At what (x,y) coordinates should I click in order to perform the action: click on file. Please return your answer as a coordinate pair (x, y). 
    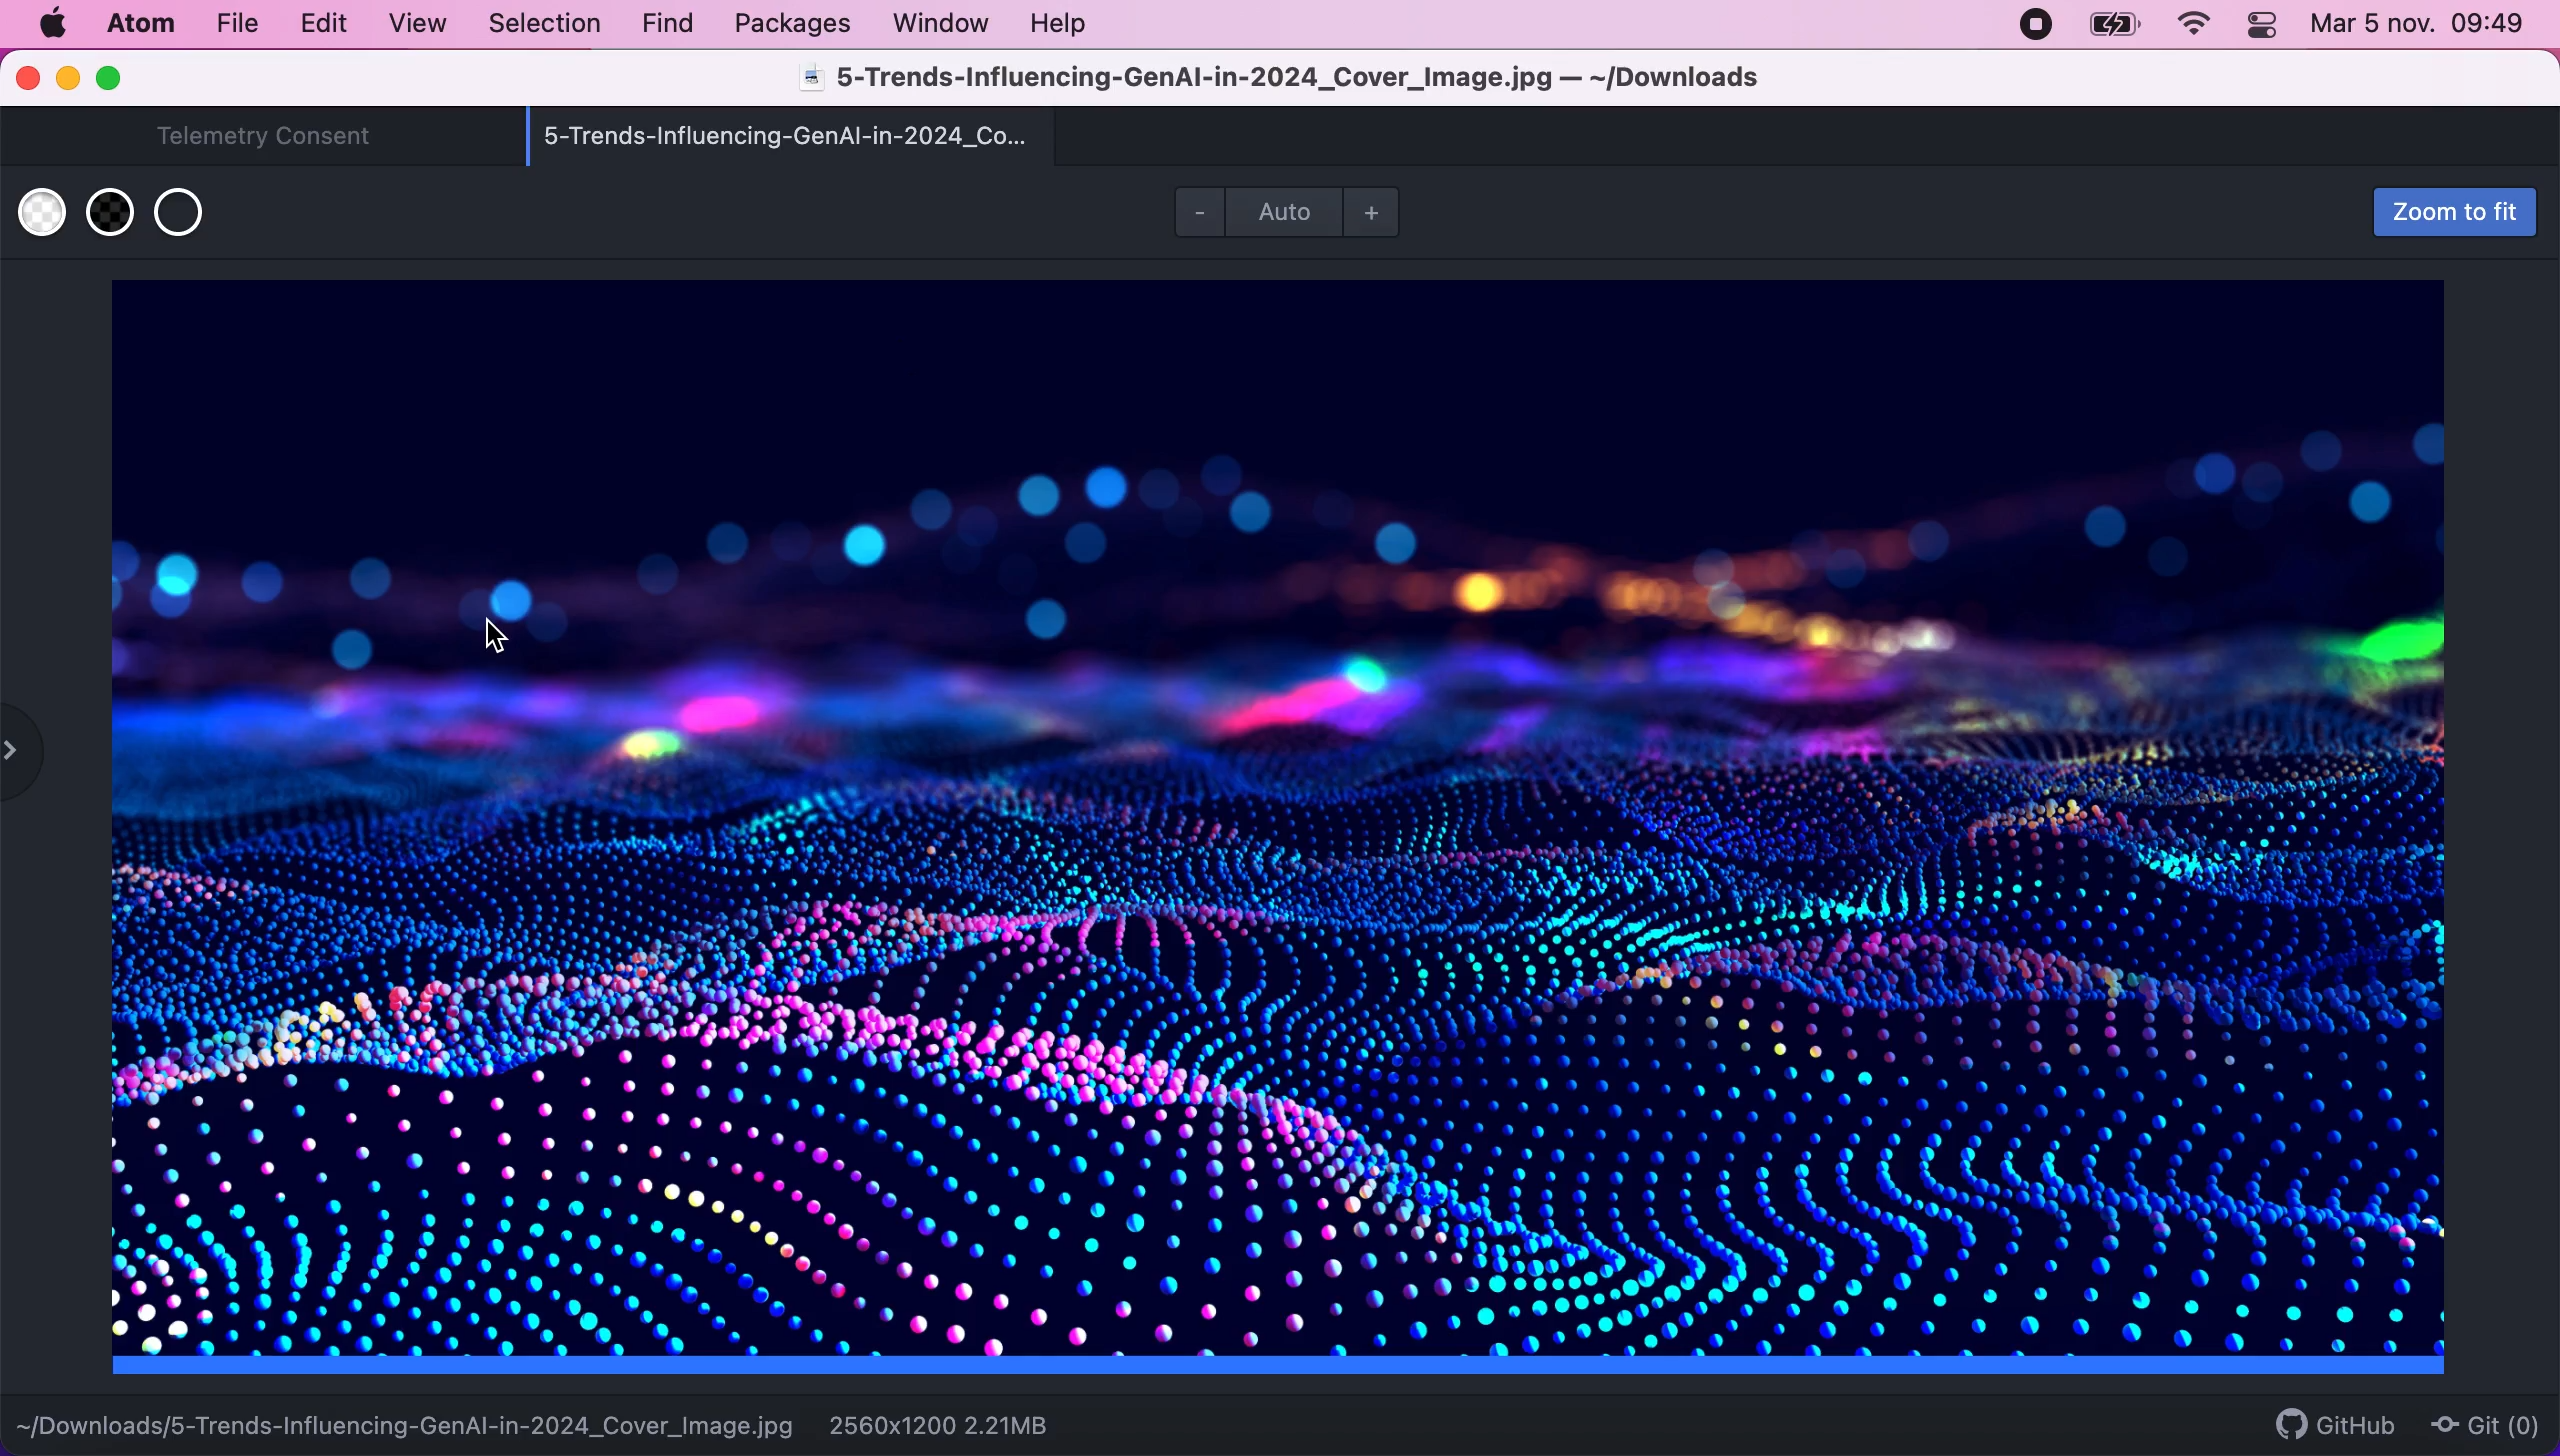
    Looking at the image, I should click on (234, 25).